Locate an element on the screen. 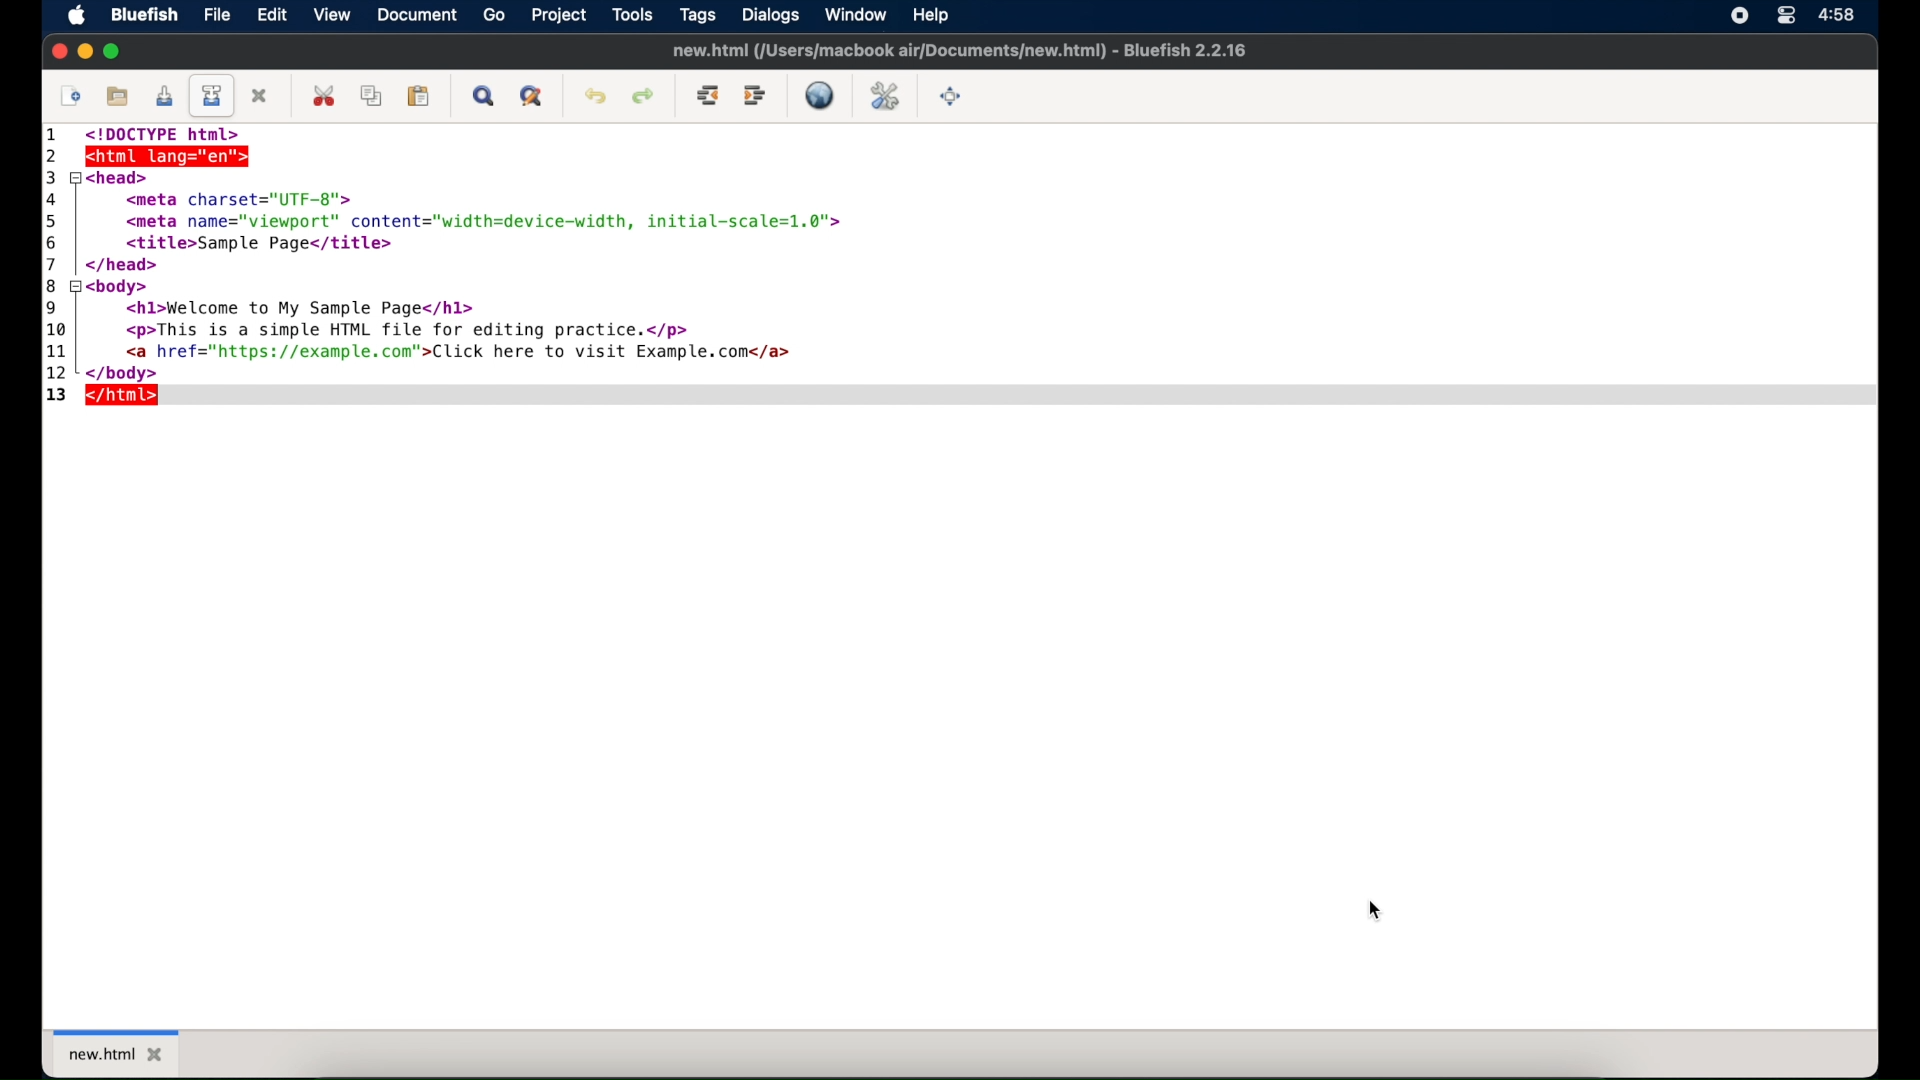 The width and height of the screenshot is (1920, 1080). <p>This is a simple HTML file for editing practice.</p> is located at coordinates (403, 329).